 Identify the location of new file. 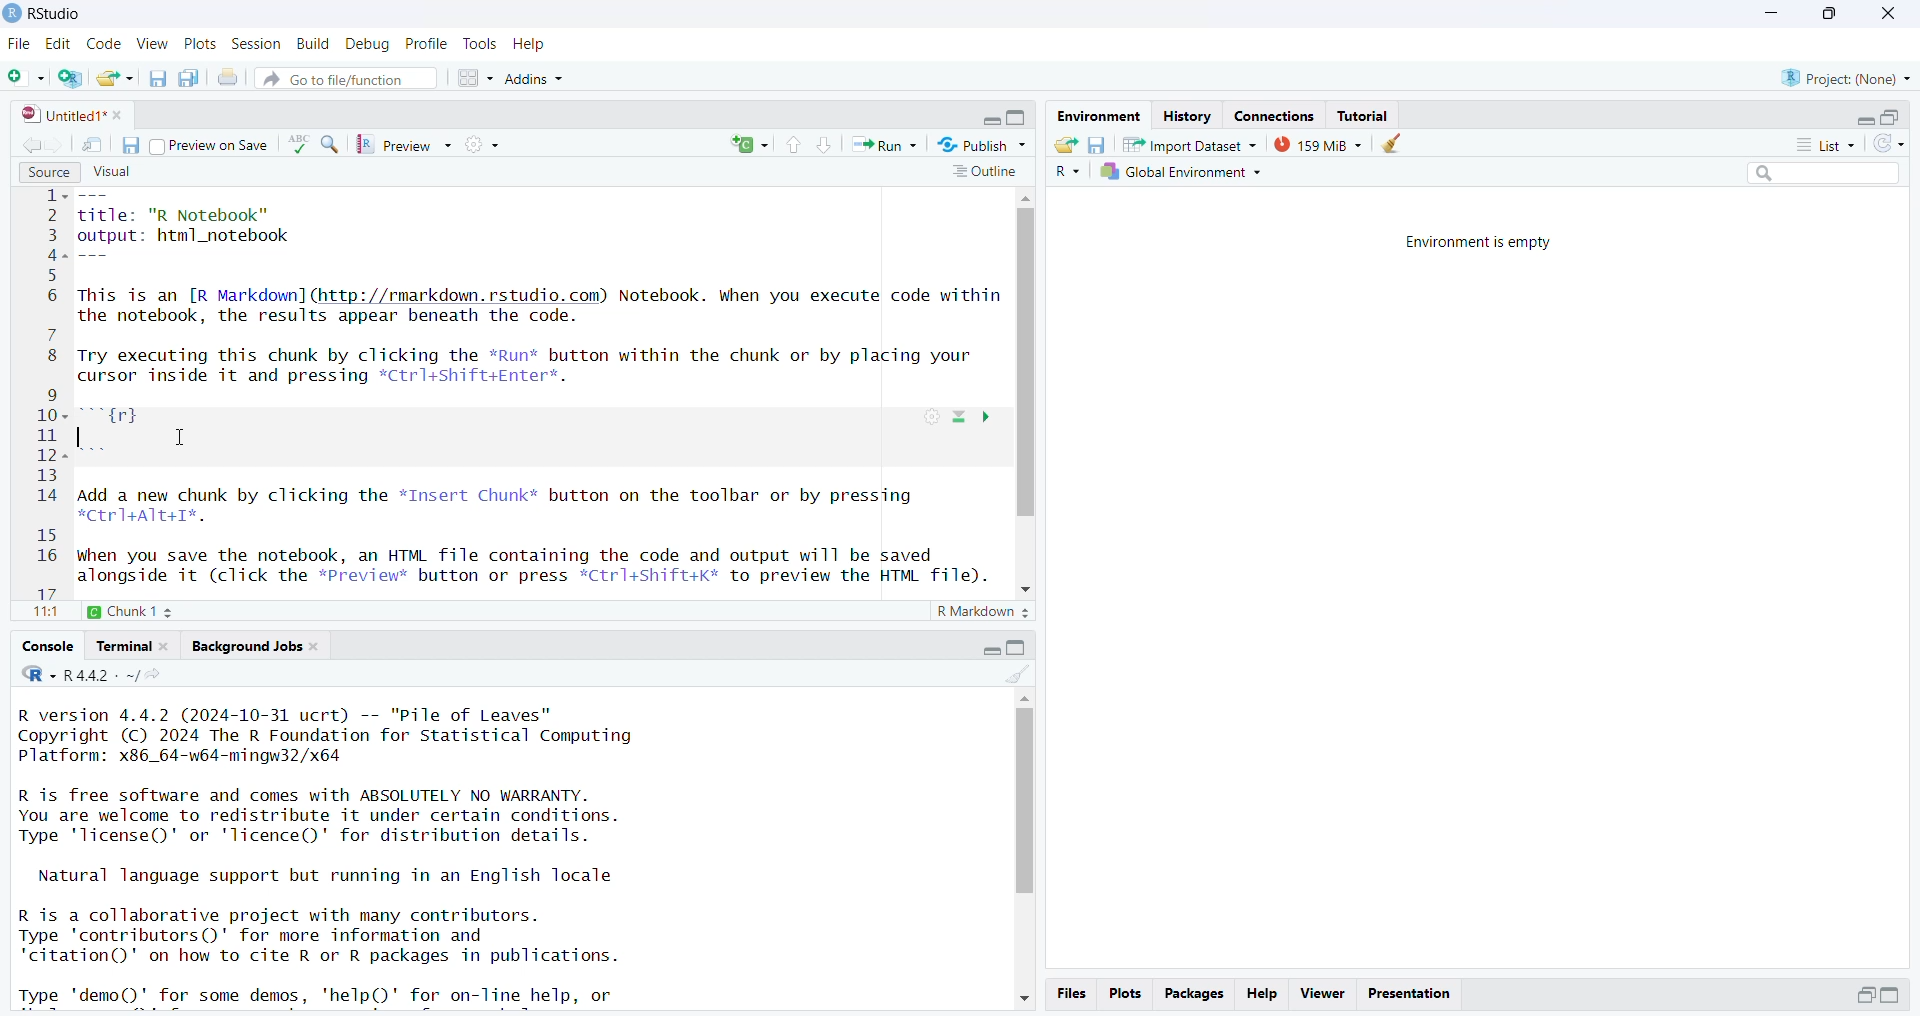
(26, 77).